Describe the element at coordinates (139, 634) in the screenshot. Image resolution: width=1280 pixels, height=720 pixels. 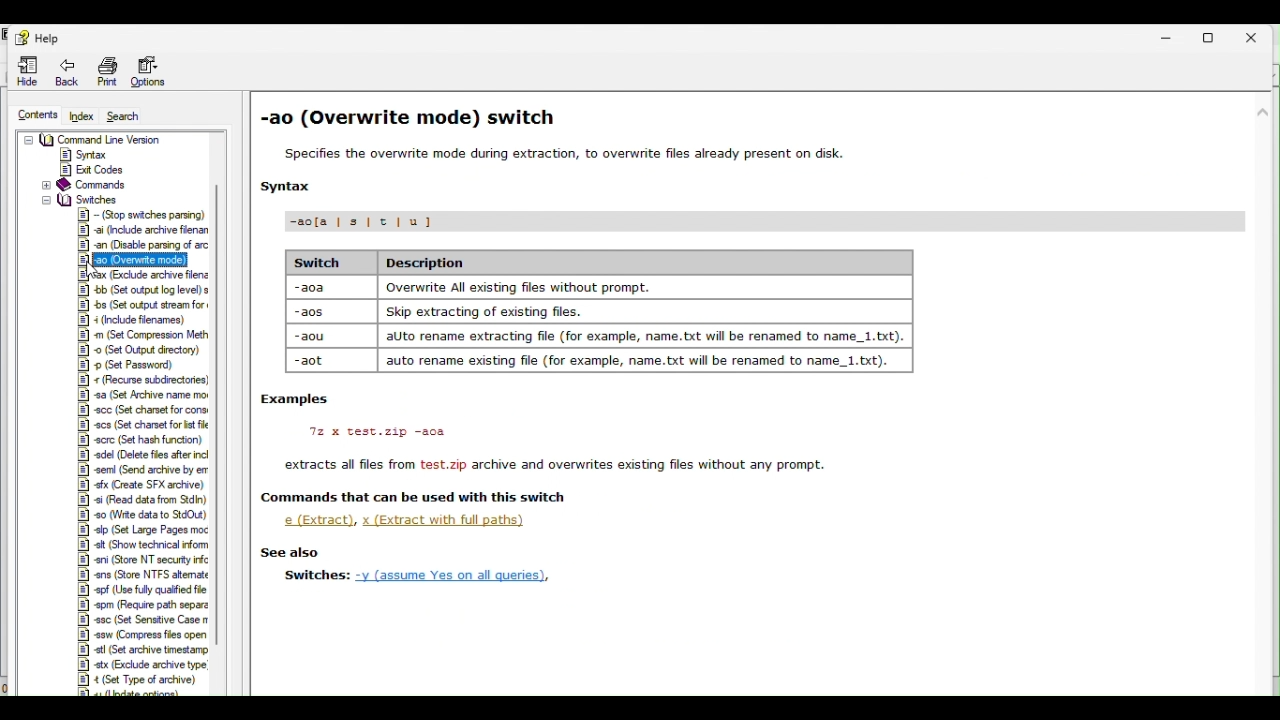
I see `|#] ssw (Compress fies open` at that location.